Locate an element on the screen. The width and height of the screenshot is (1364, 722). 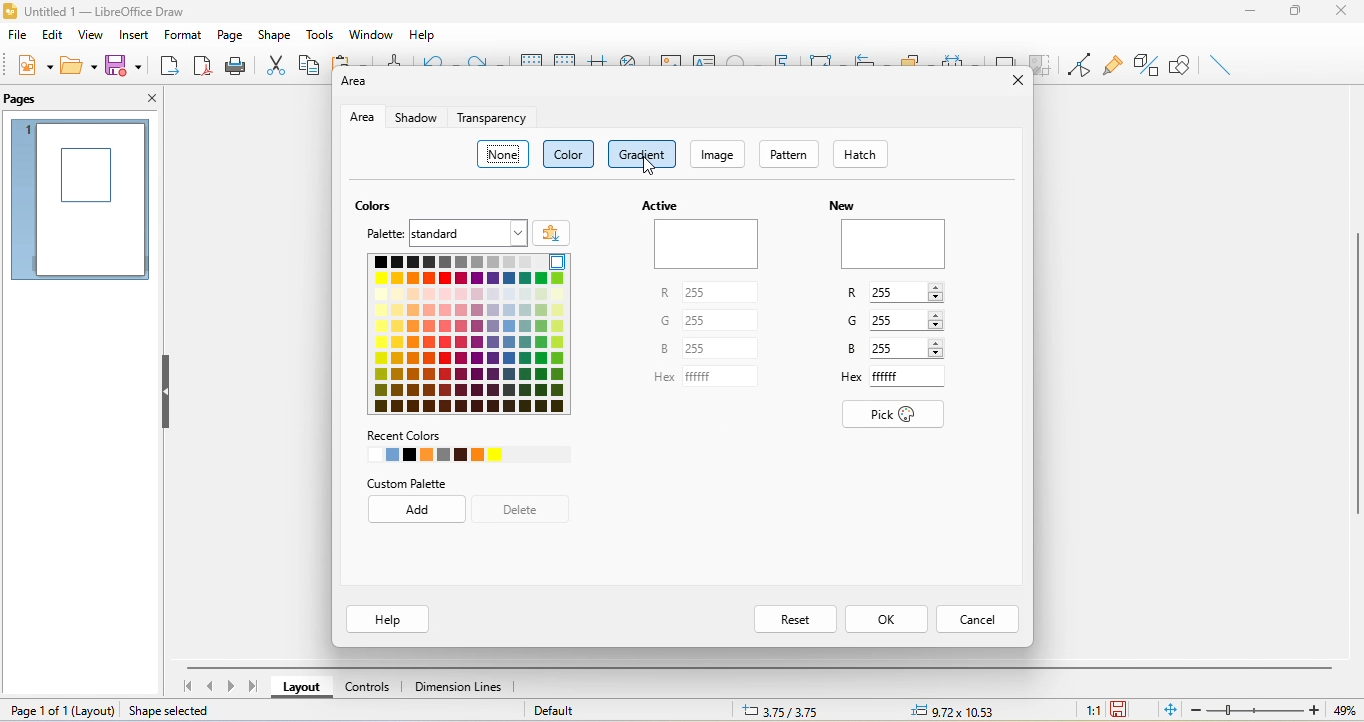
hex is located at coordinates (850, 376).